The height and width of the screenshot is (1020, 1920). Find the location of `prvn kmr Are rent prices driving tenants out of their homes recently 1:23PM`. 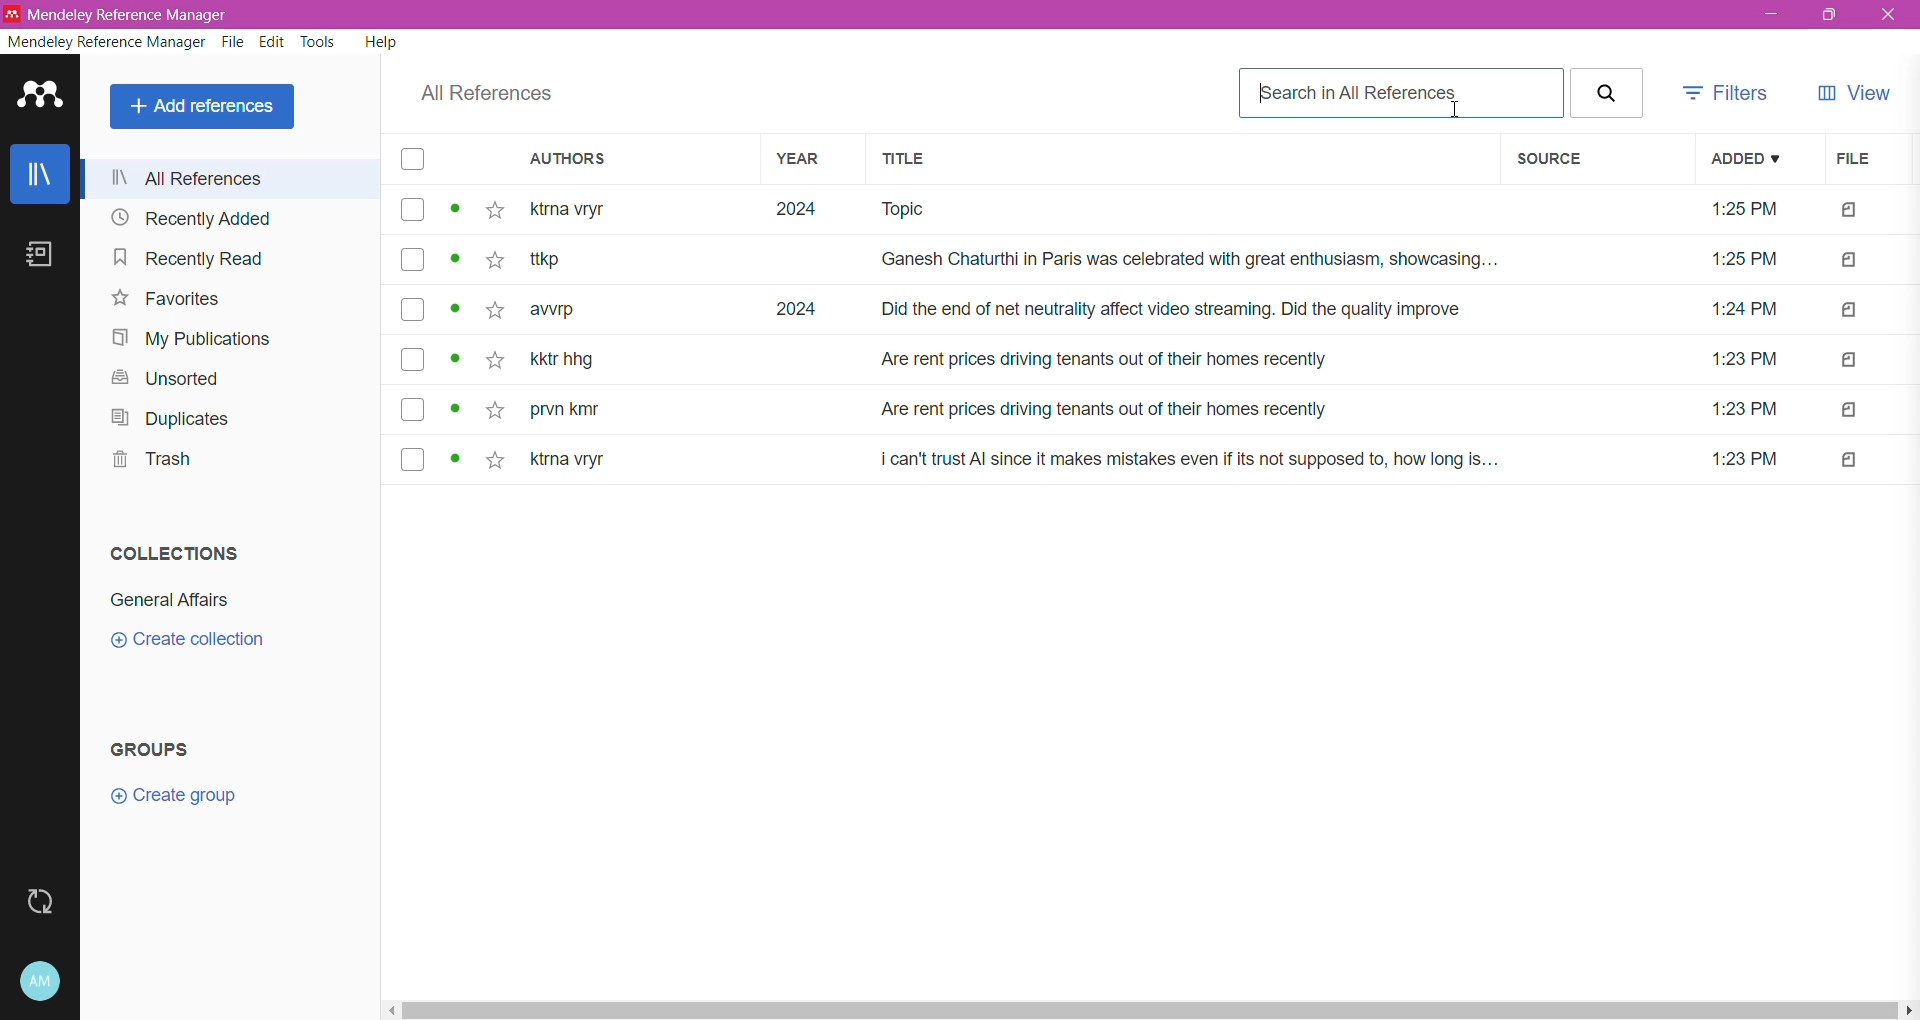

prvn kmr Are rent prices driving tenants out of their homes recently 1:23PM is located at coordinates (1164, 411).